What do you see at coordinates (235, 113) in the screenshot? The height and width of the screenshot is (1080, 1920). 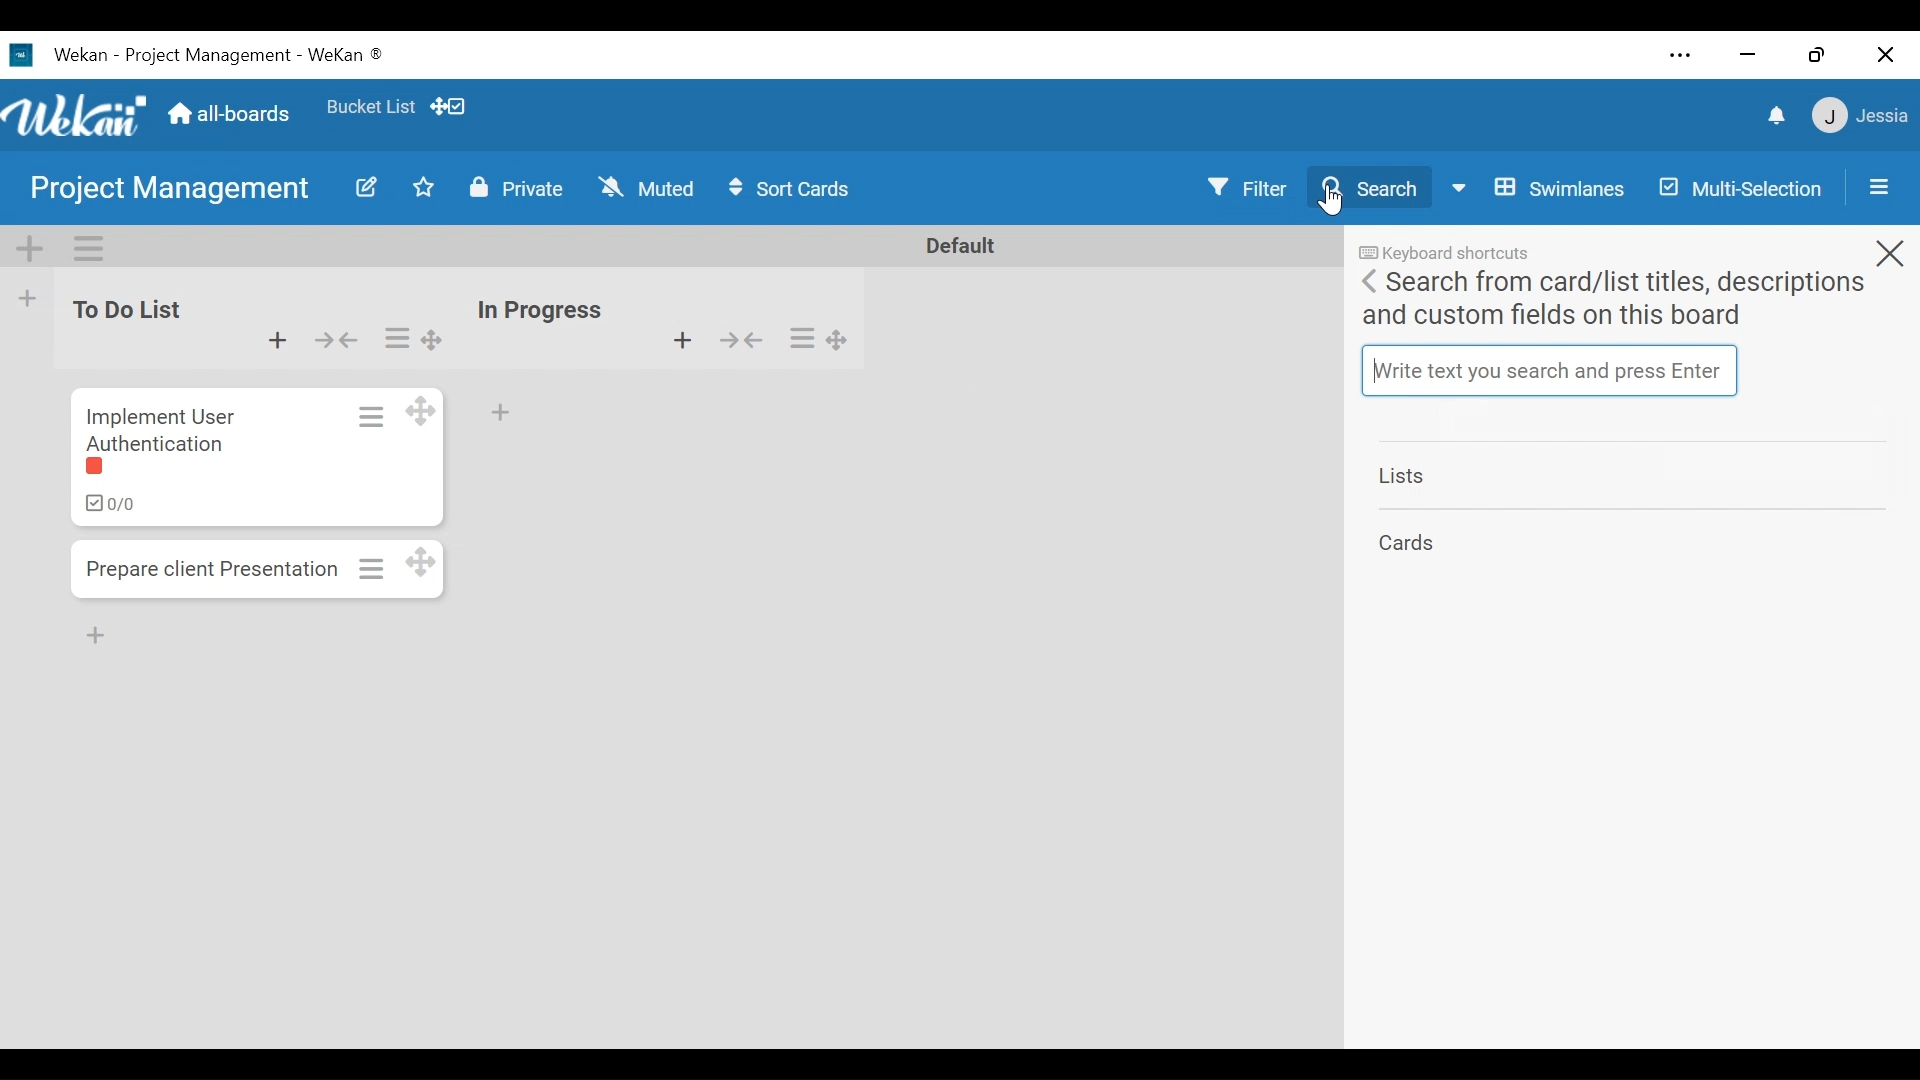 I see `Home (all boards)` at bounding box center [235, 113].